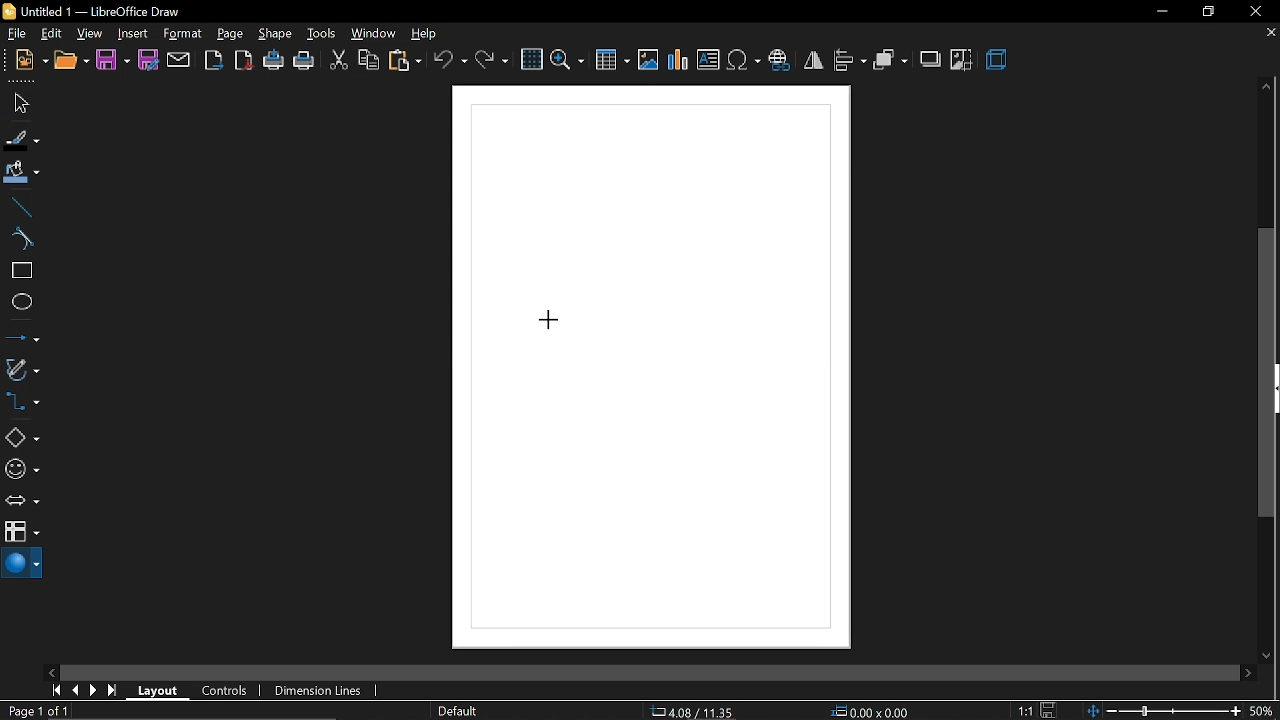 The height and width of the screenshot is (720, 1280). I want to click on edit, so click(52, 33).